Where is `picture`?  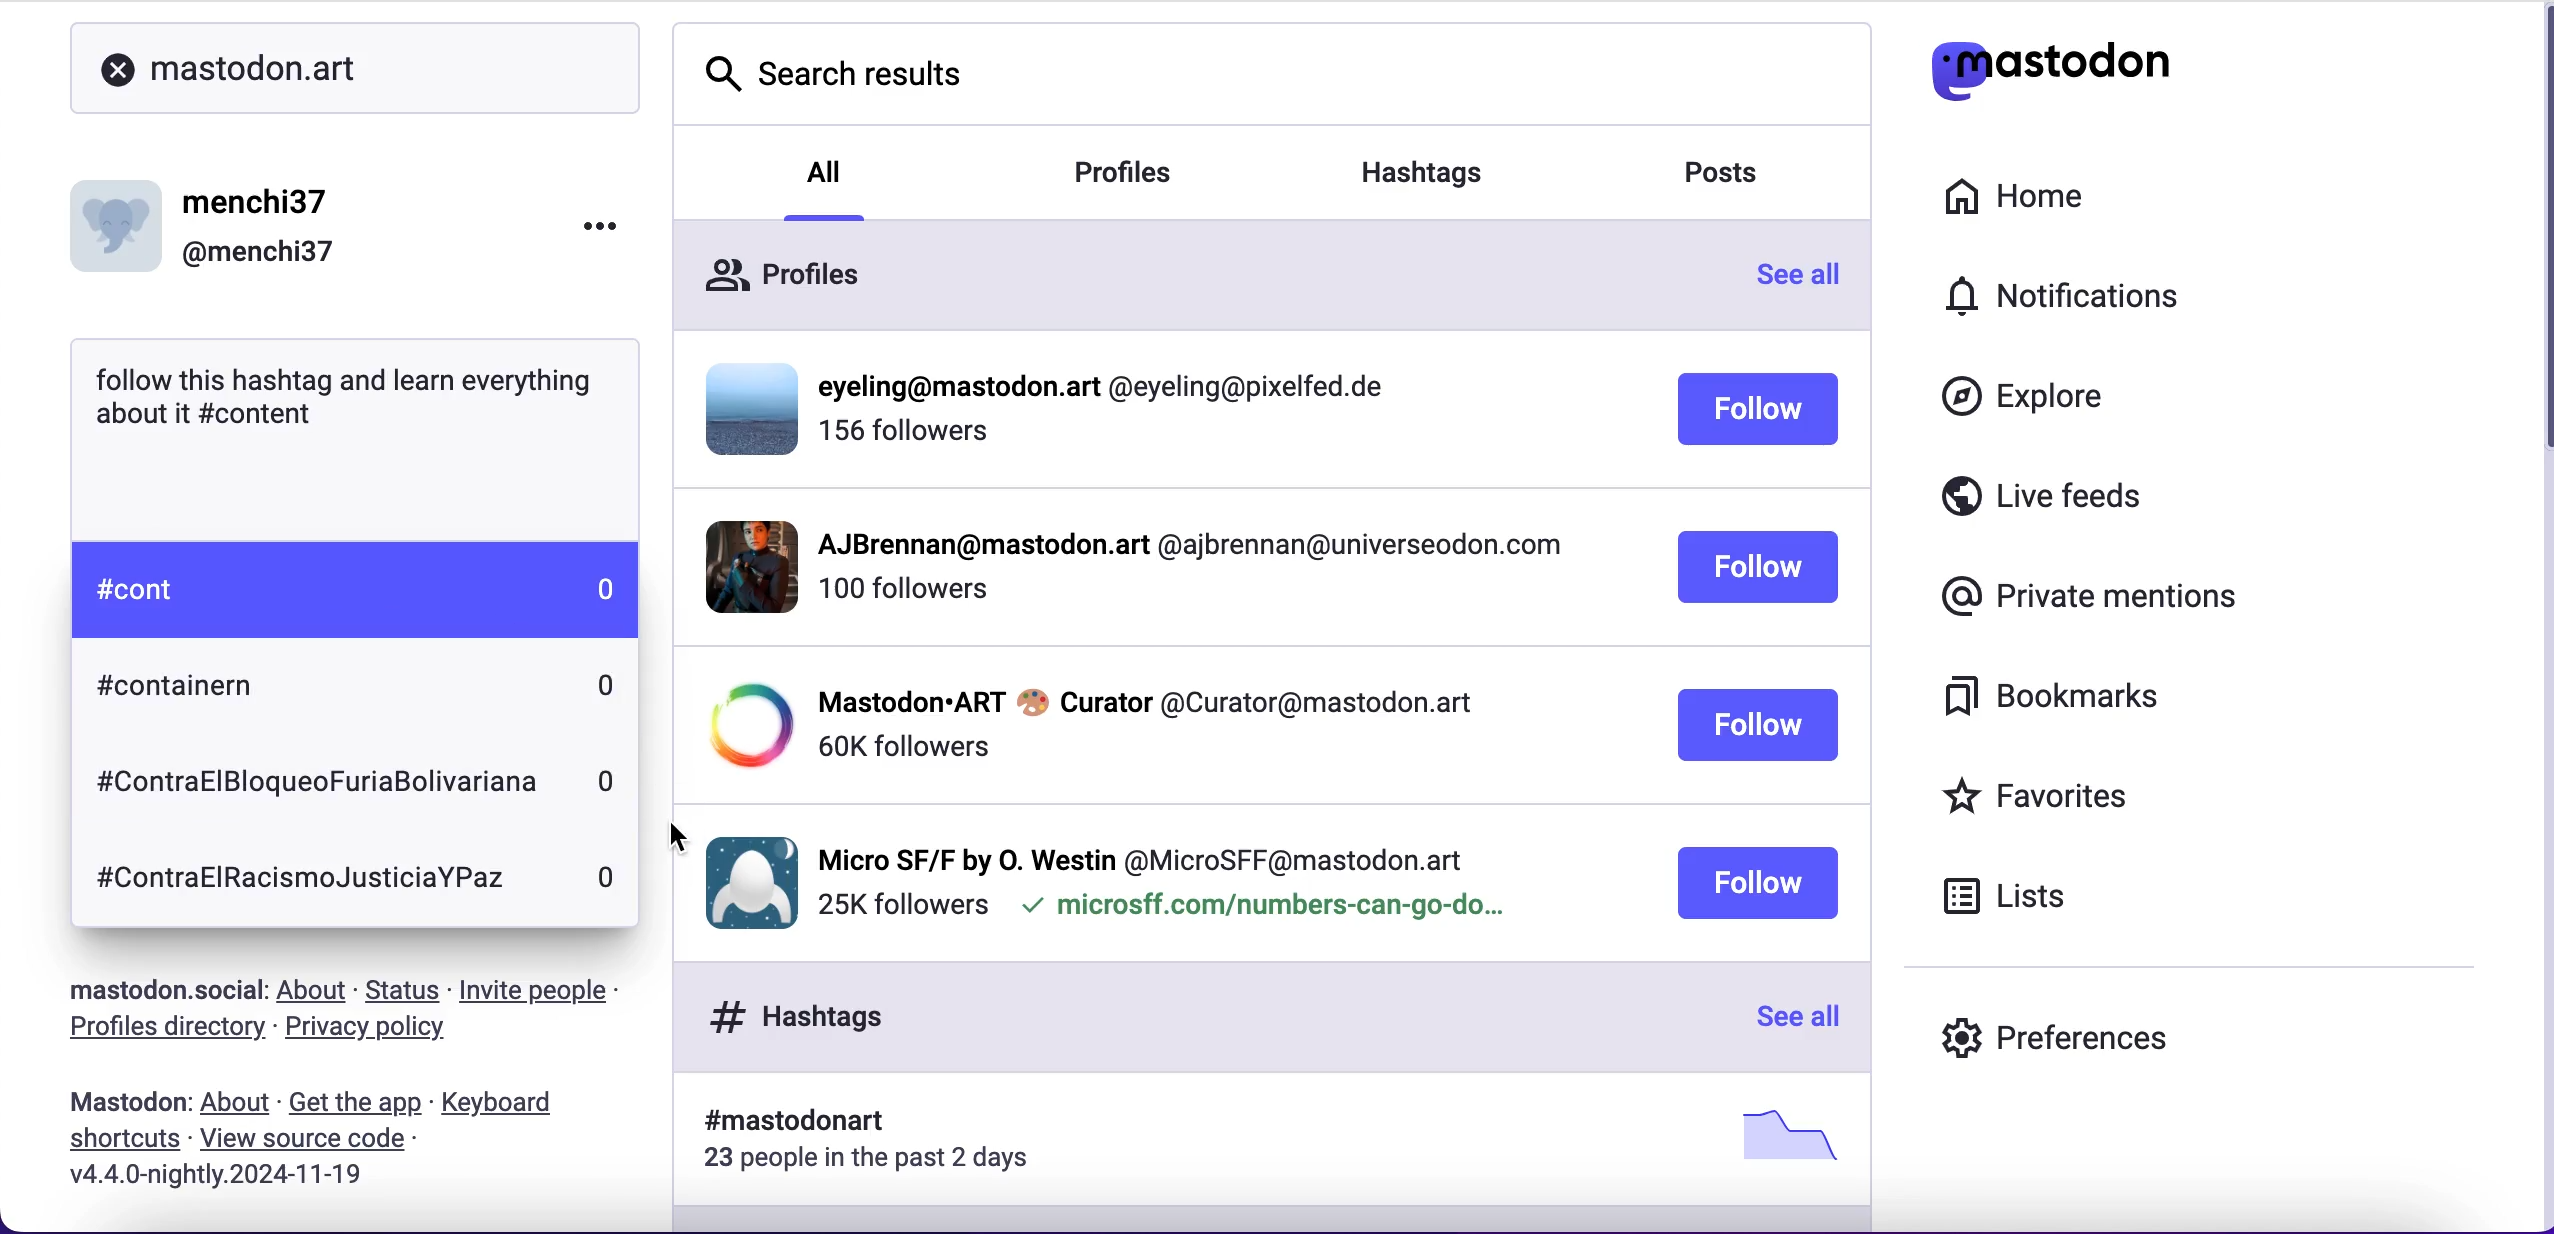
picture is located at coordinates (1780, 1134).